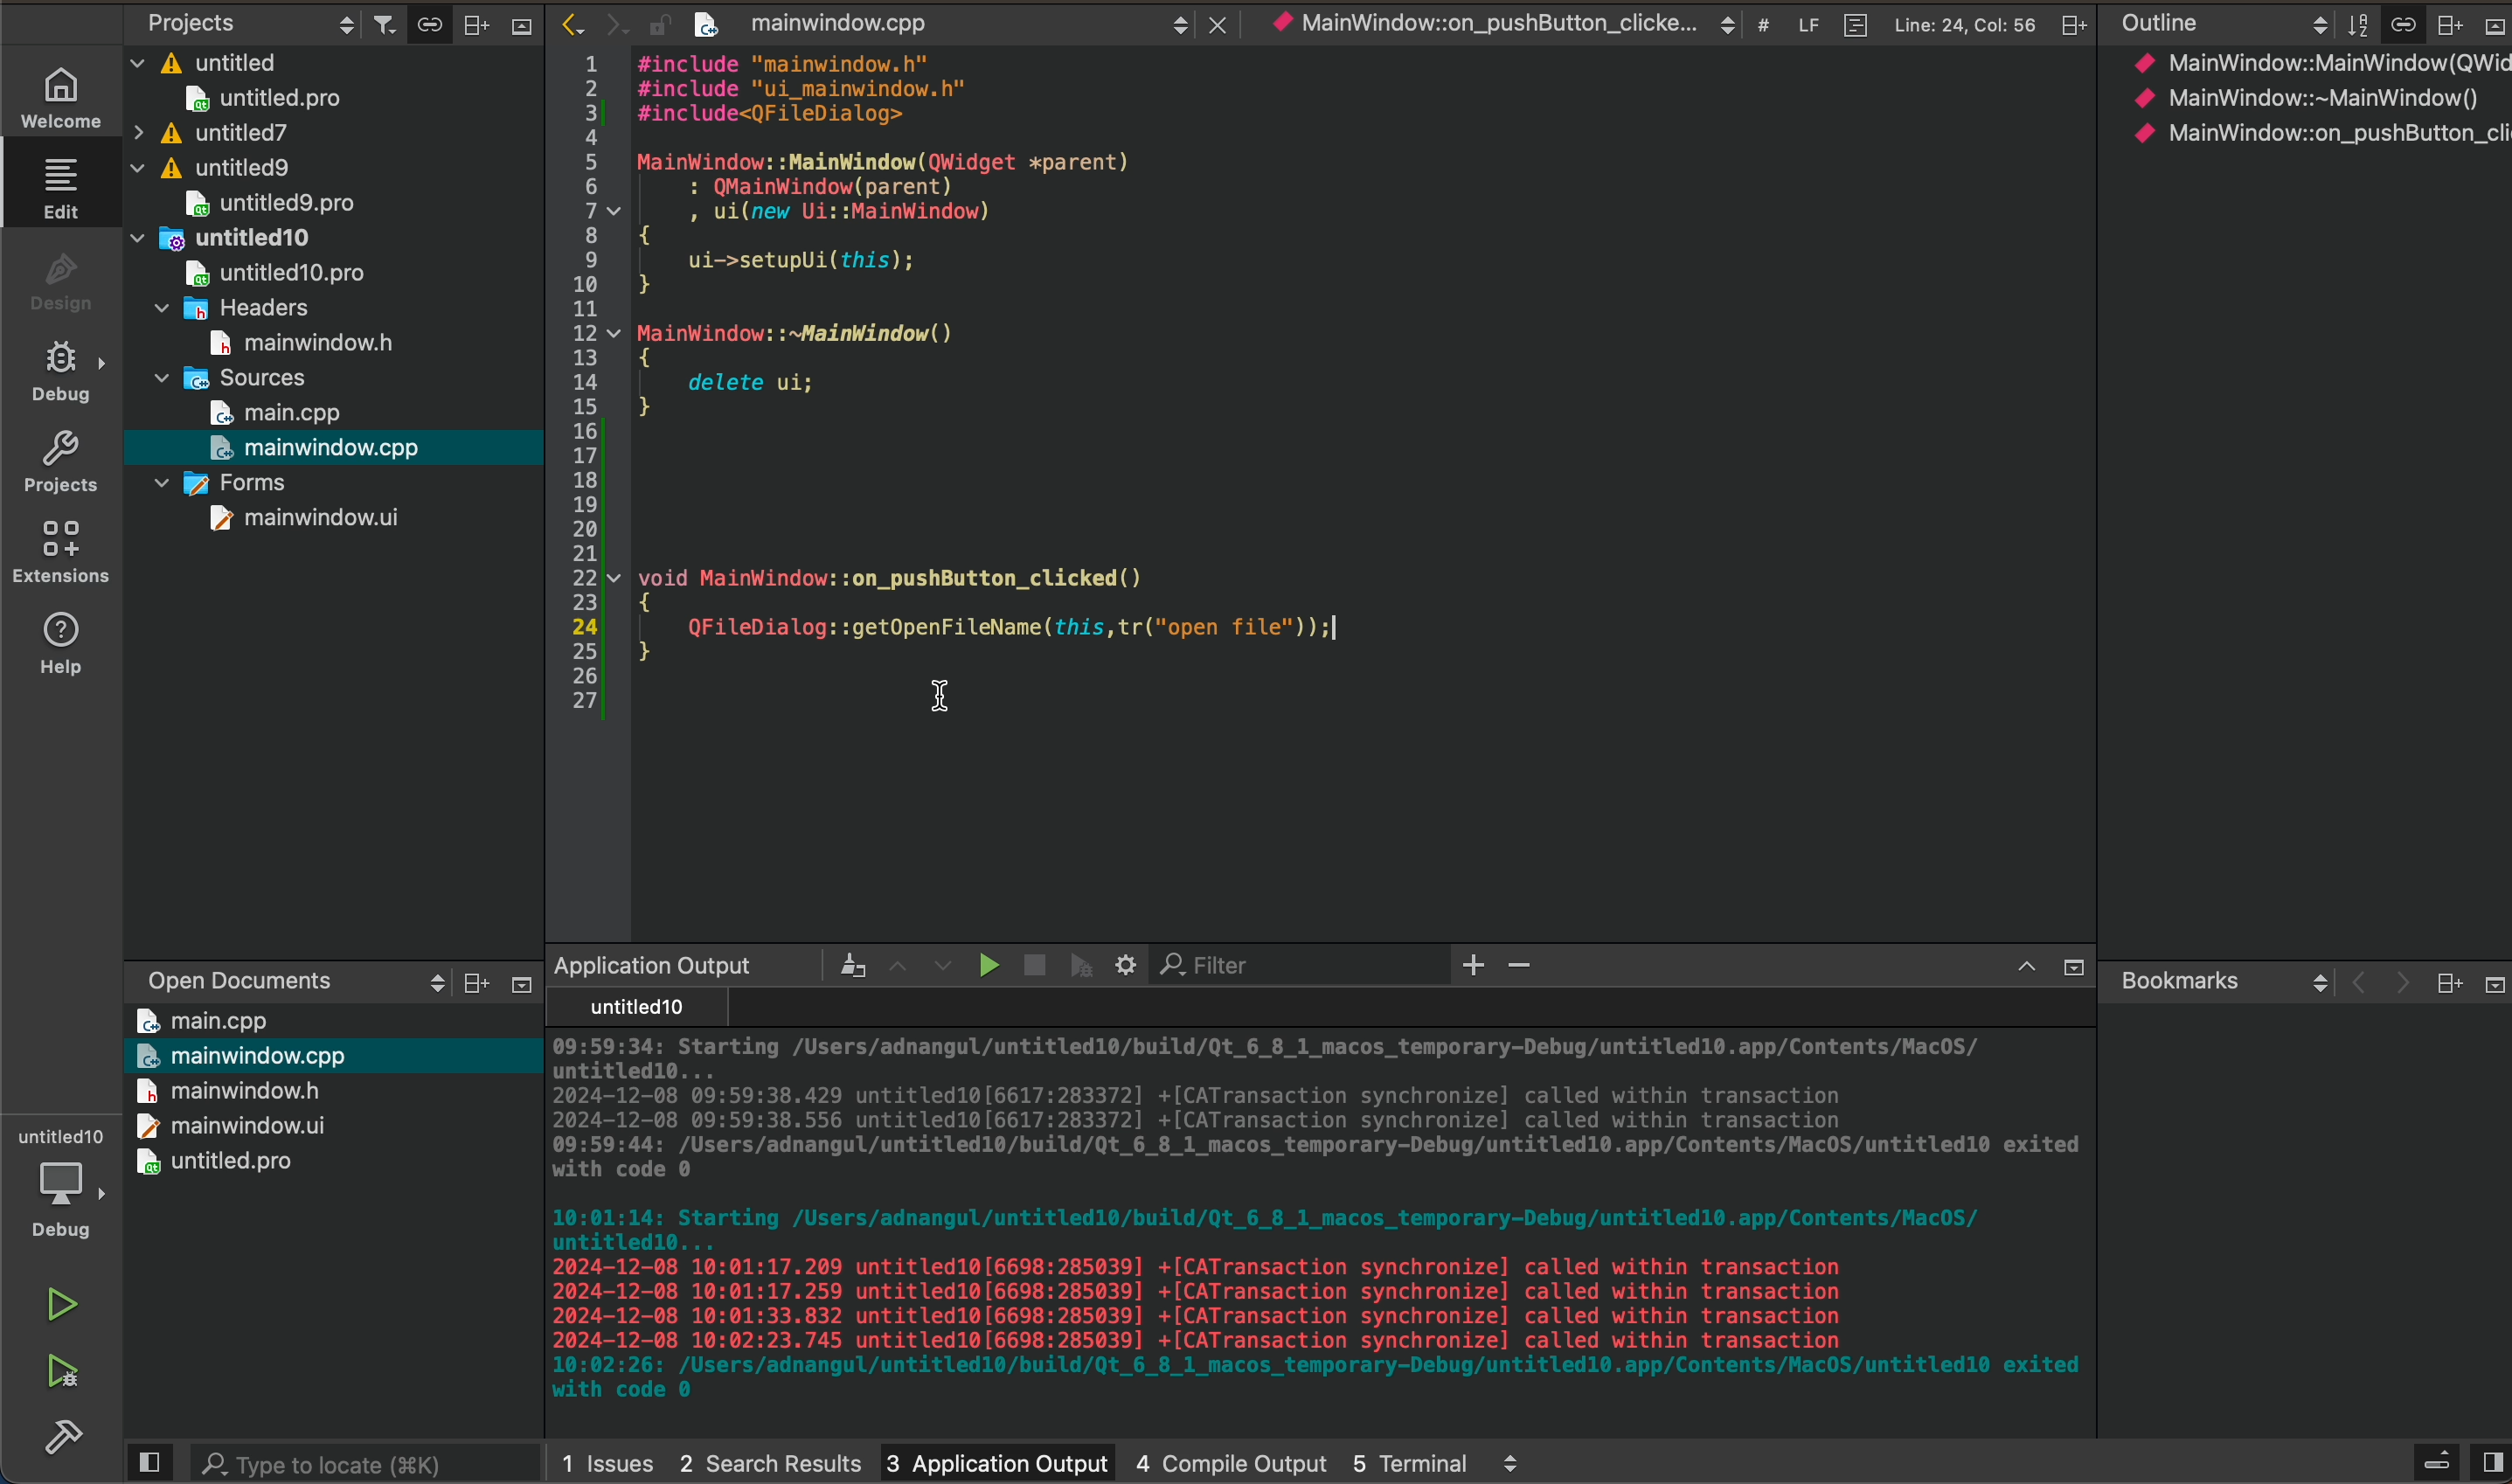 This screenshot has height=1484, width=2512. Describe the element at coordinates (607, 1458) in the screenshot. I see `1 issues` at that location.